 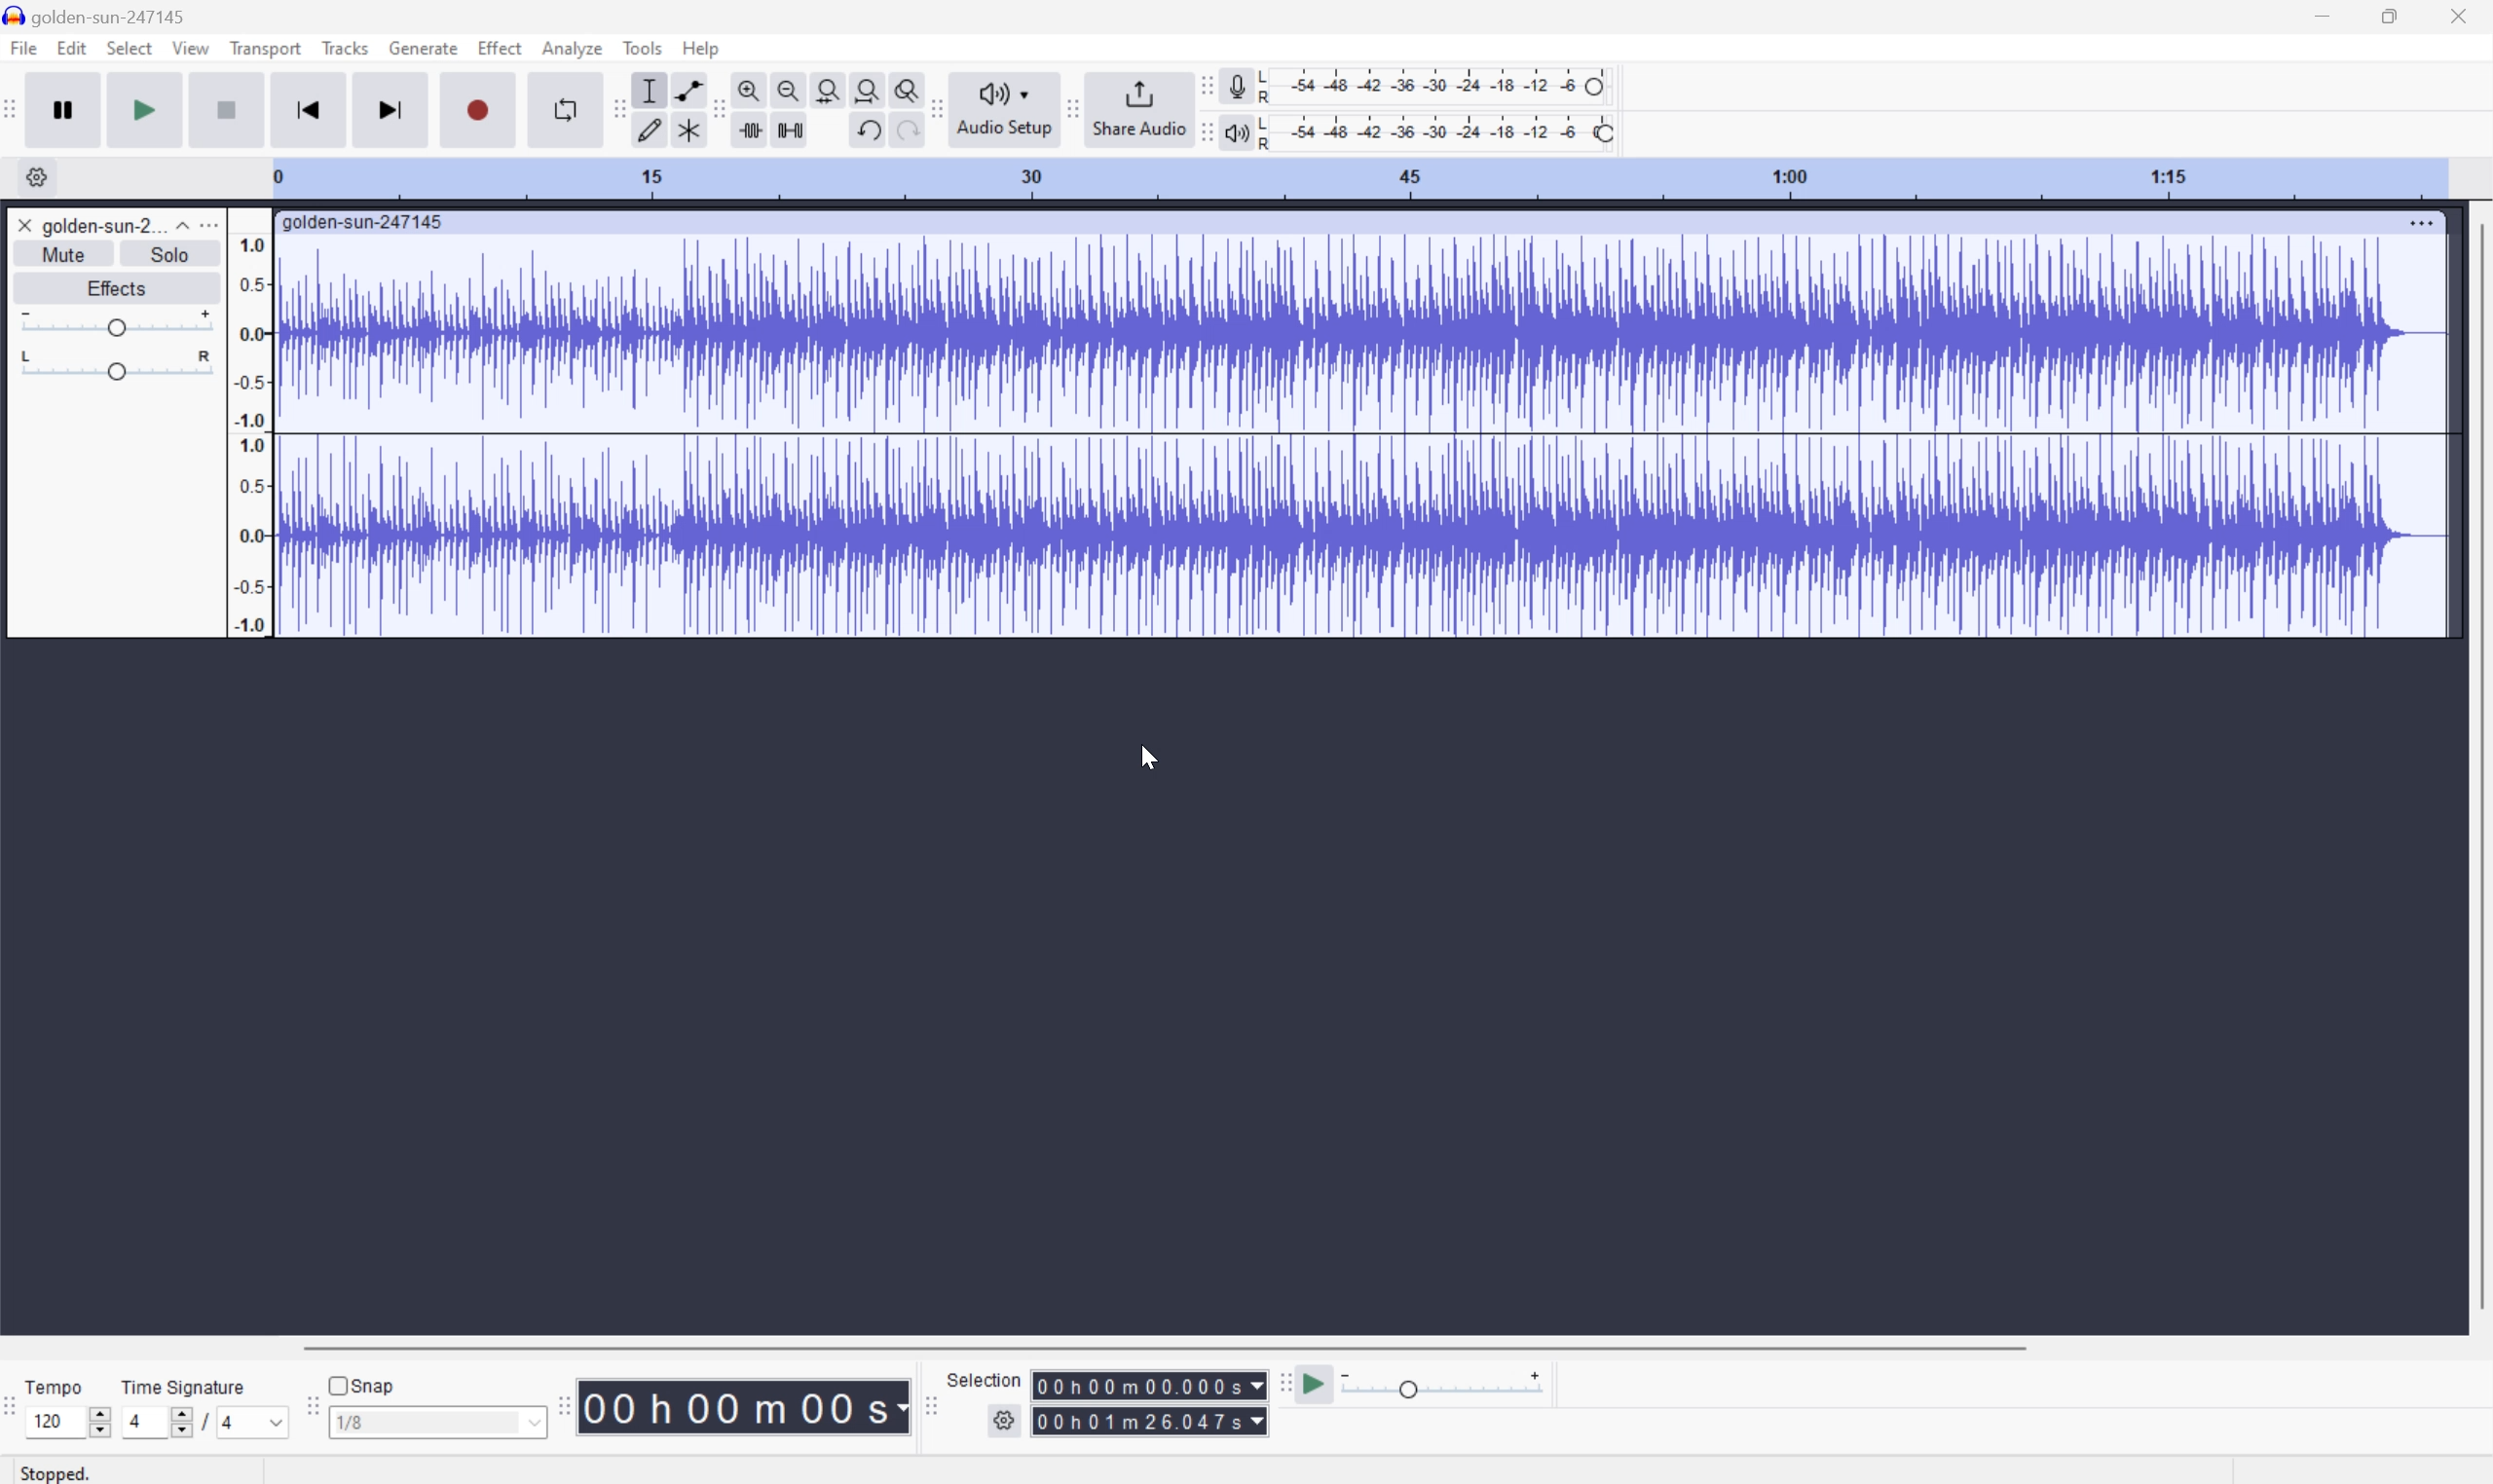 What do you see at coordinates (1437, 86) in the screenshot?
I see `Recording level: 62%` at bounding box center [1437, 86].